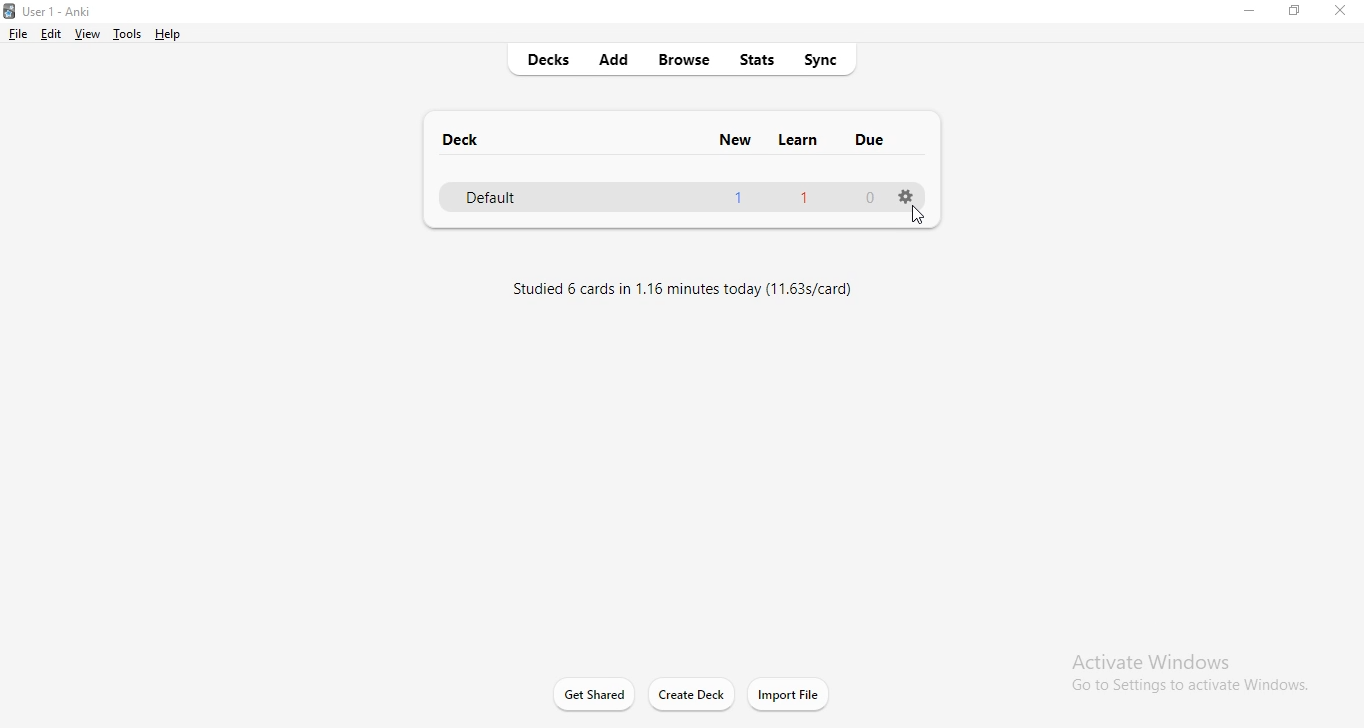 This screenshot has width=1364, height=728. What do you see at coordinates (757, 59) in the screenshot?
I see `stats` at bounding box center [757, 59].